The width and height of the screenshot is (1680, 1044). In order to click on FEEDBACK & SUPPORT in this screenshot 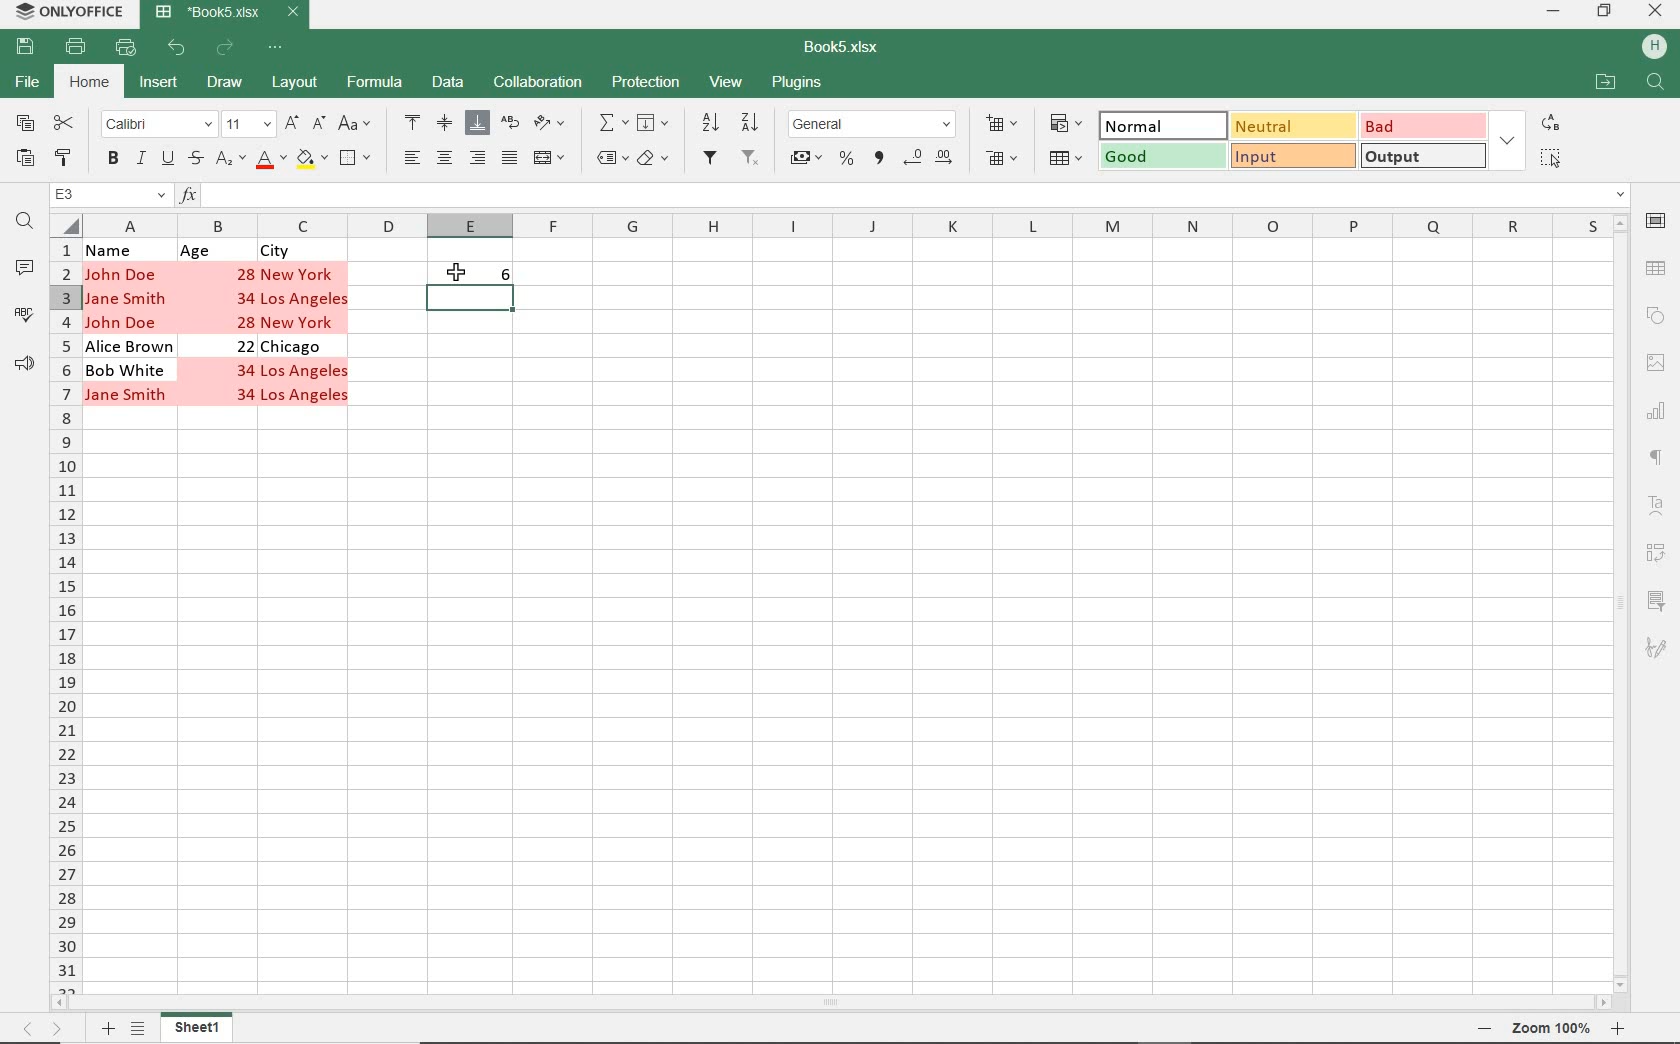, I will do `click(26, 359)`.